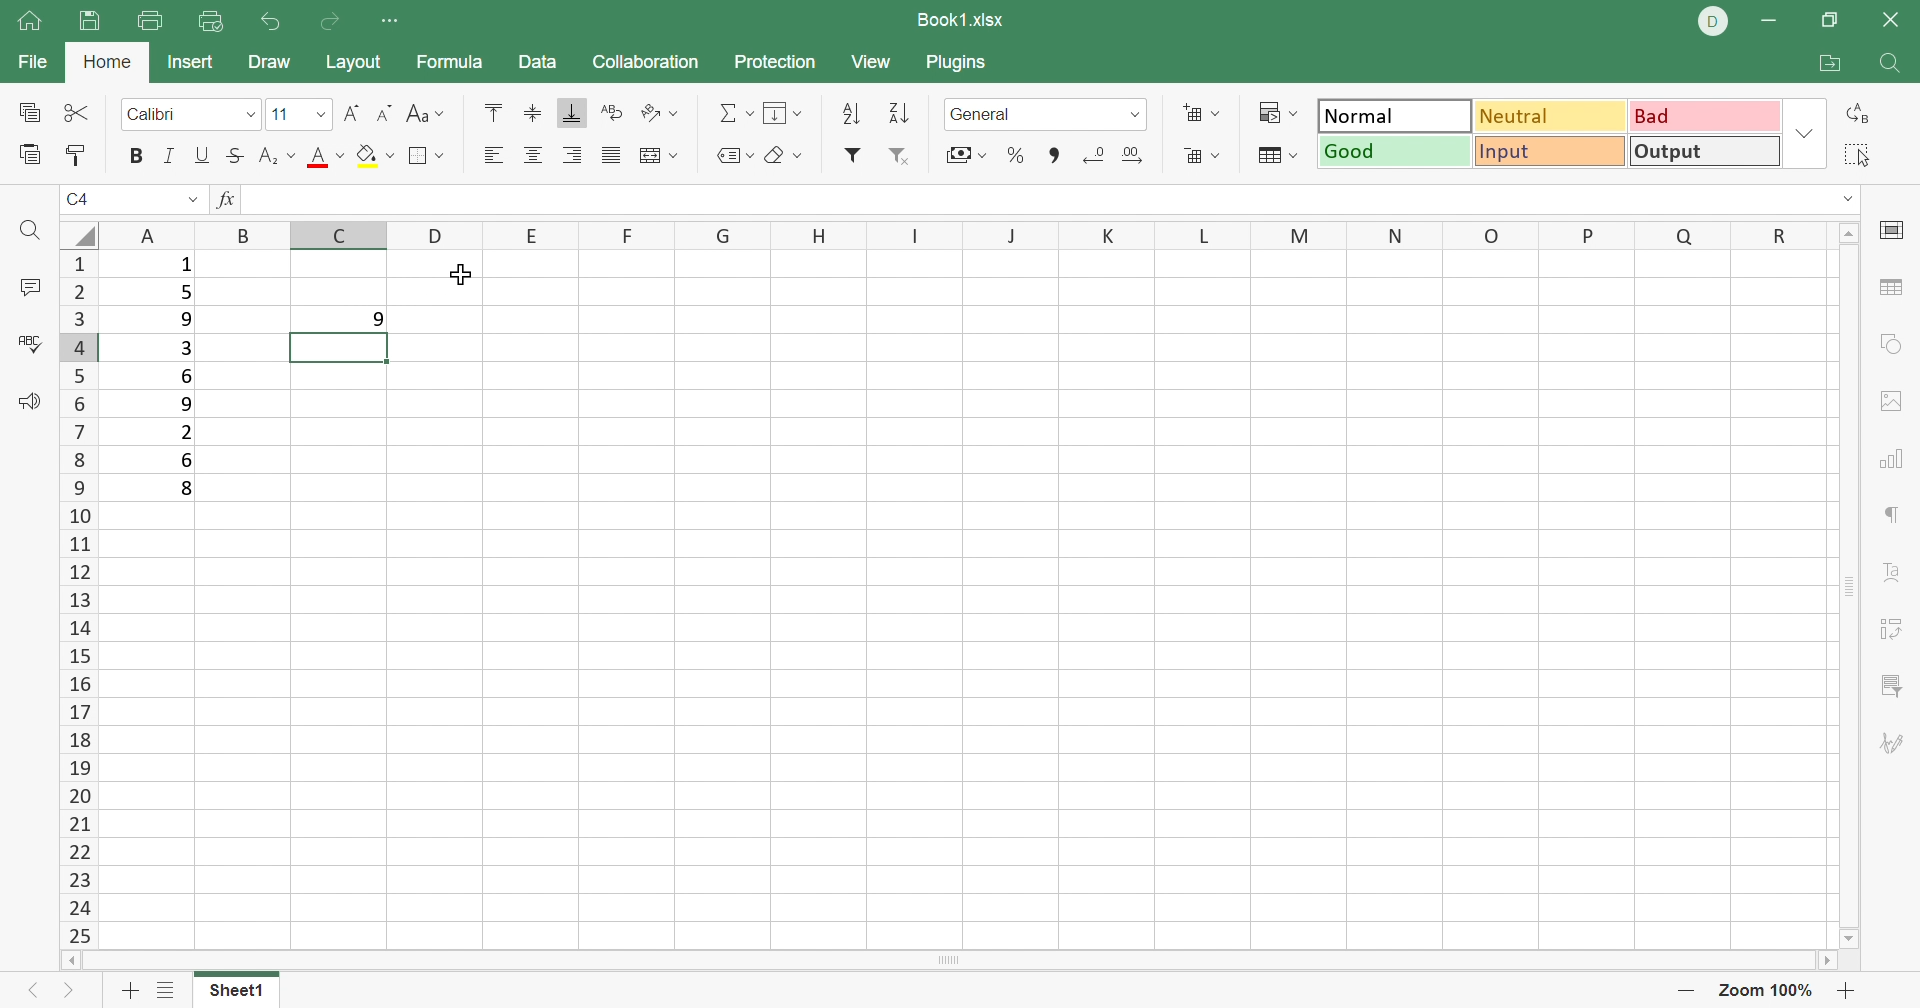 This screenshot has width=1920, height=1008. Describe the element at coordinates (1700, 116) in the screenshot. I see `Bad` at that location.